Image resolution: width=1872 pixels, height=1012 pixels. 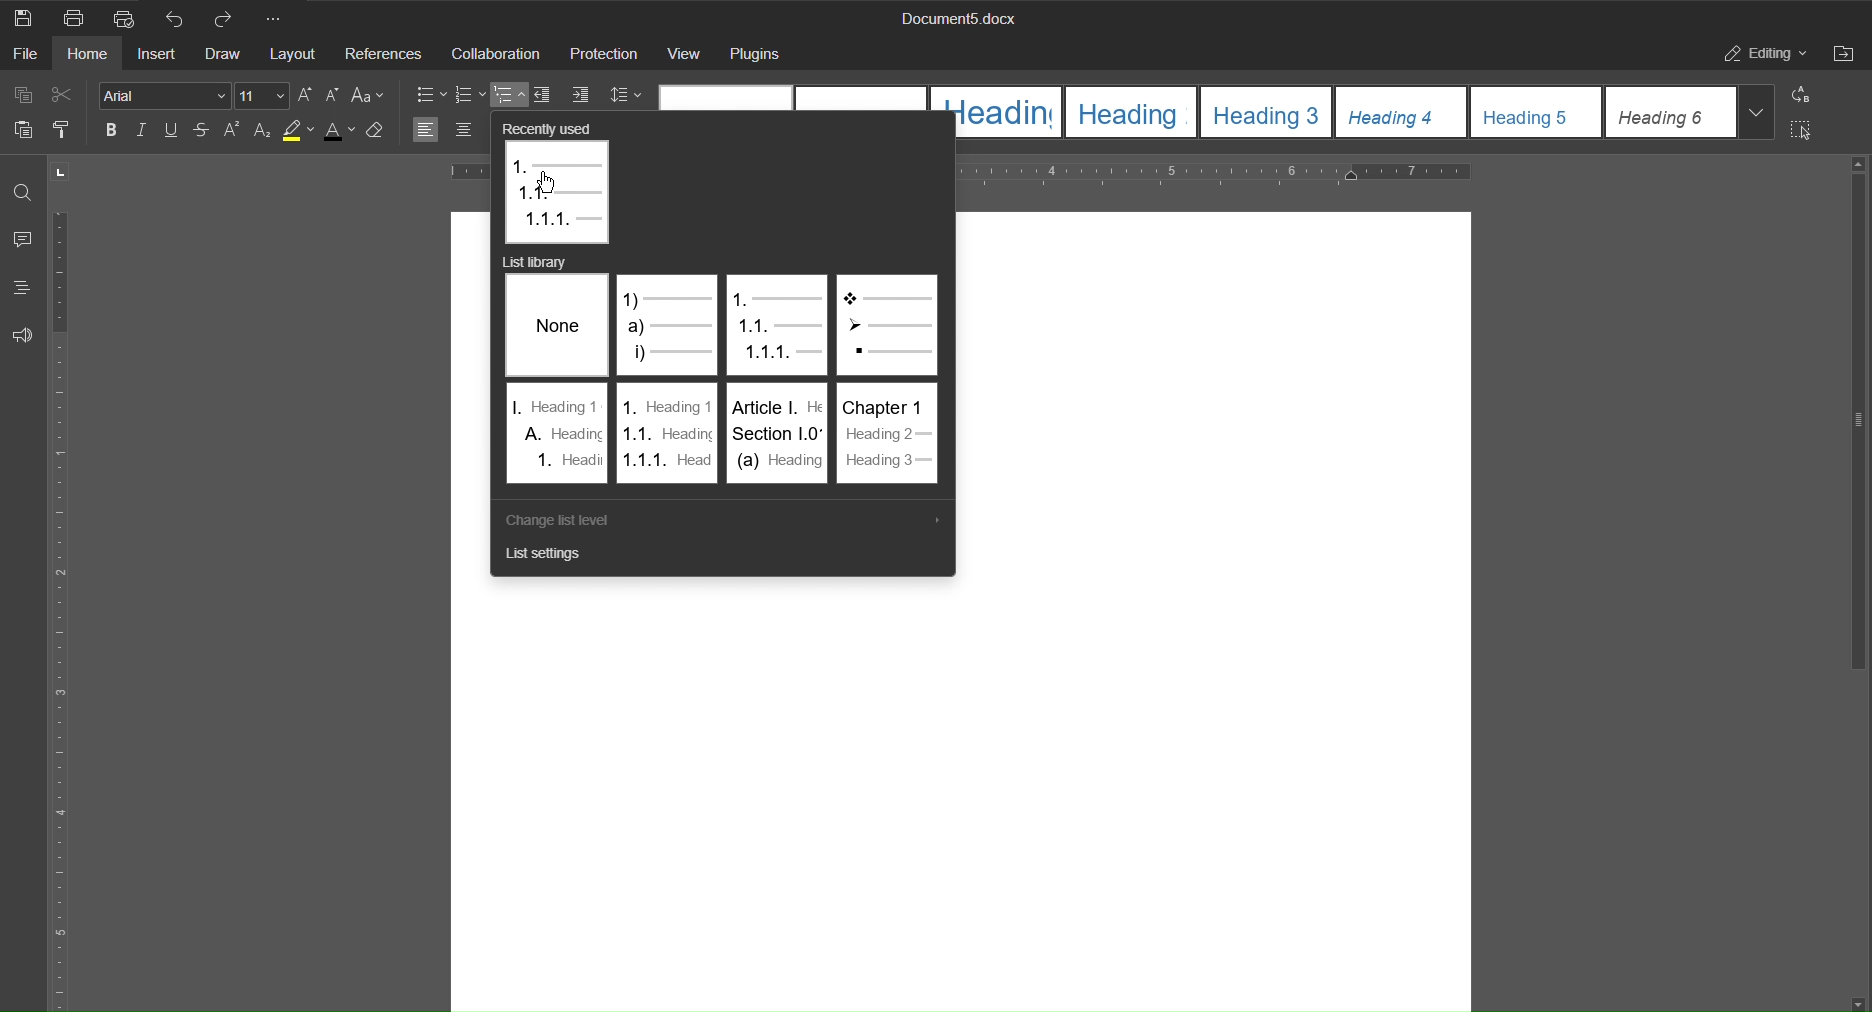 What do you see at coordinates (469, 95) in the screenshot?
I see `numbering` at bounding box center [469, 95].